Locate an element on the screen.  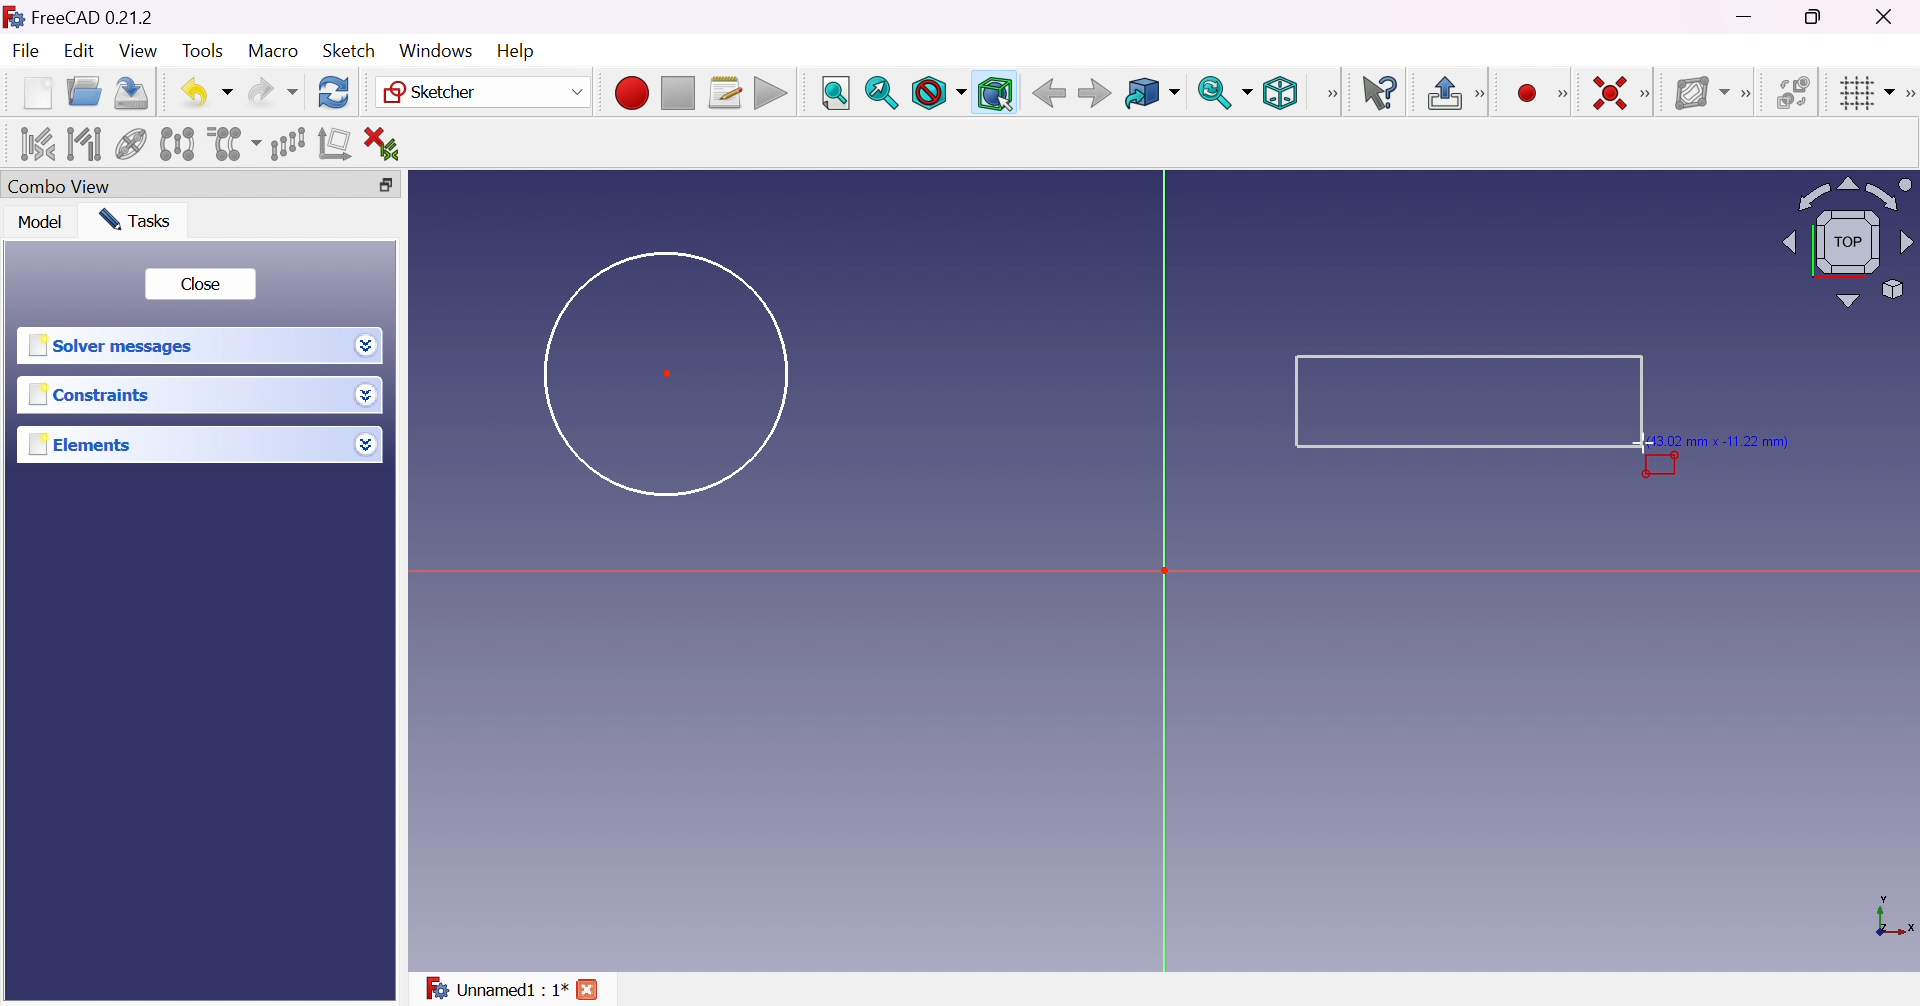
cursor is located at coordinates (1647, 443).